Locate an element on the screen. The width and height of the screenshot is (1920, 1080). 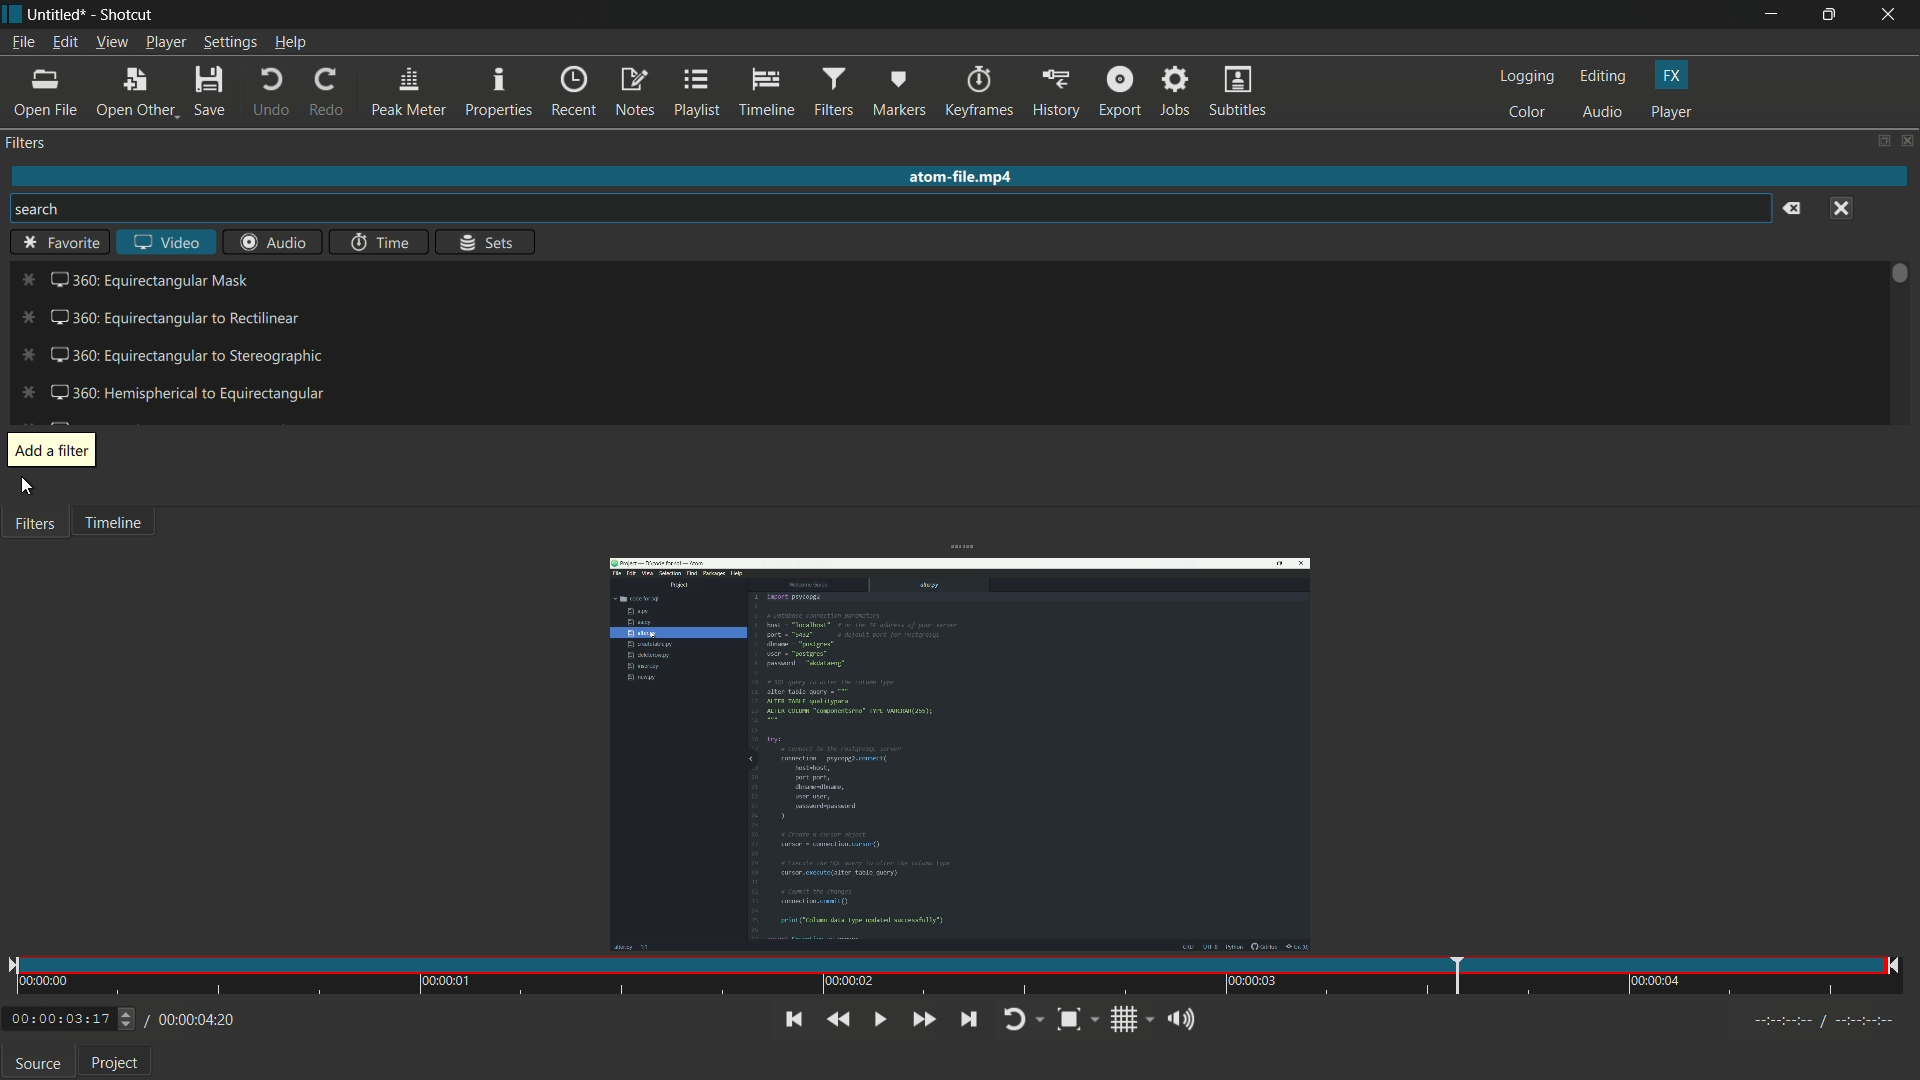
peak meter is located at coordinates (409, 93).